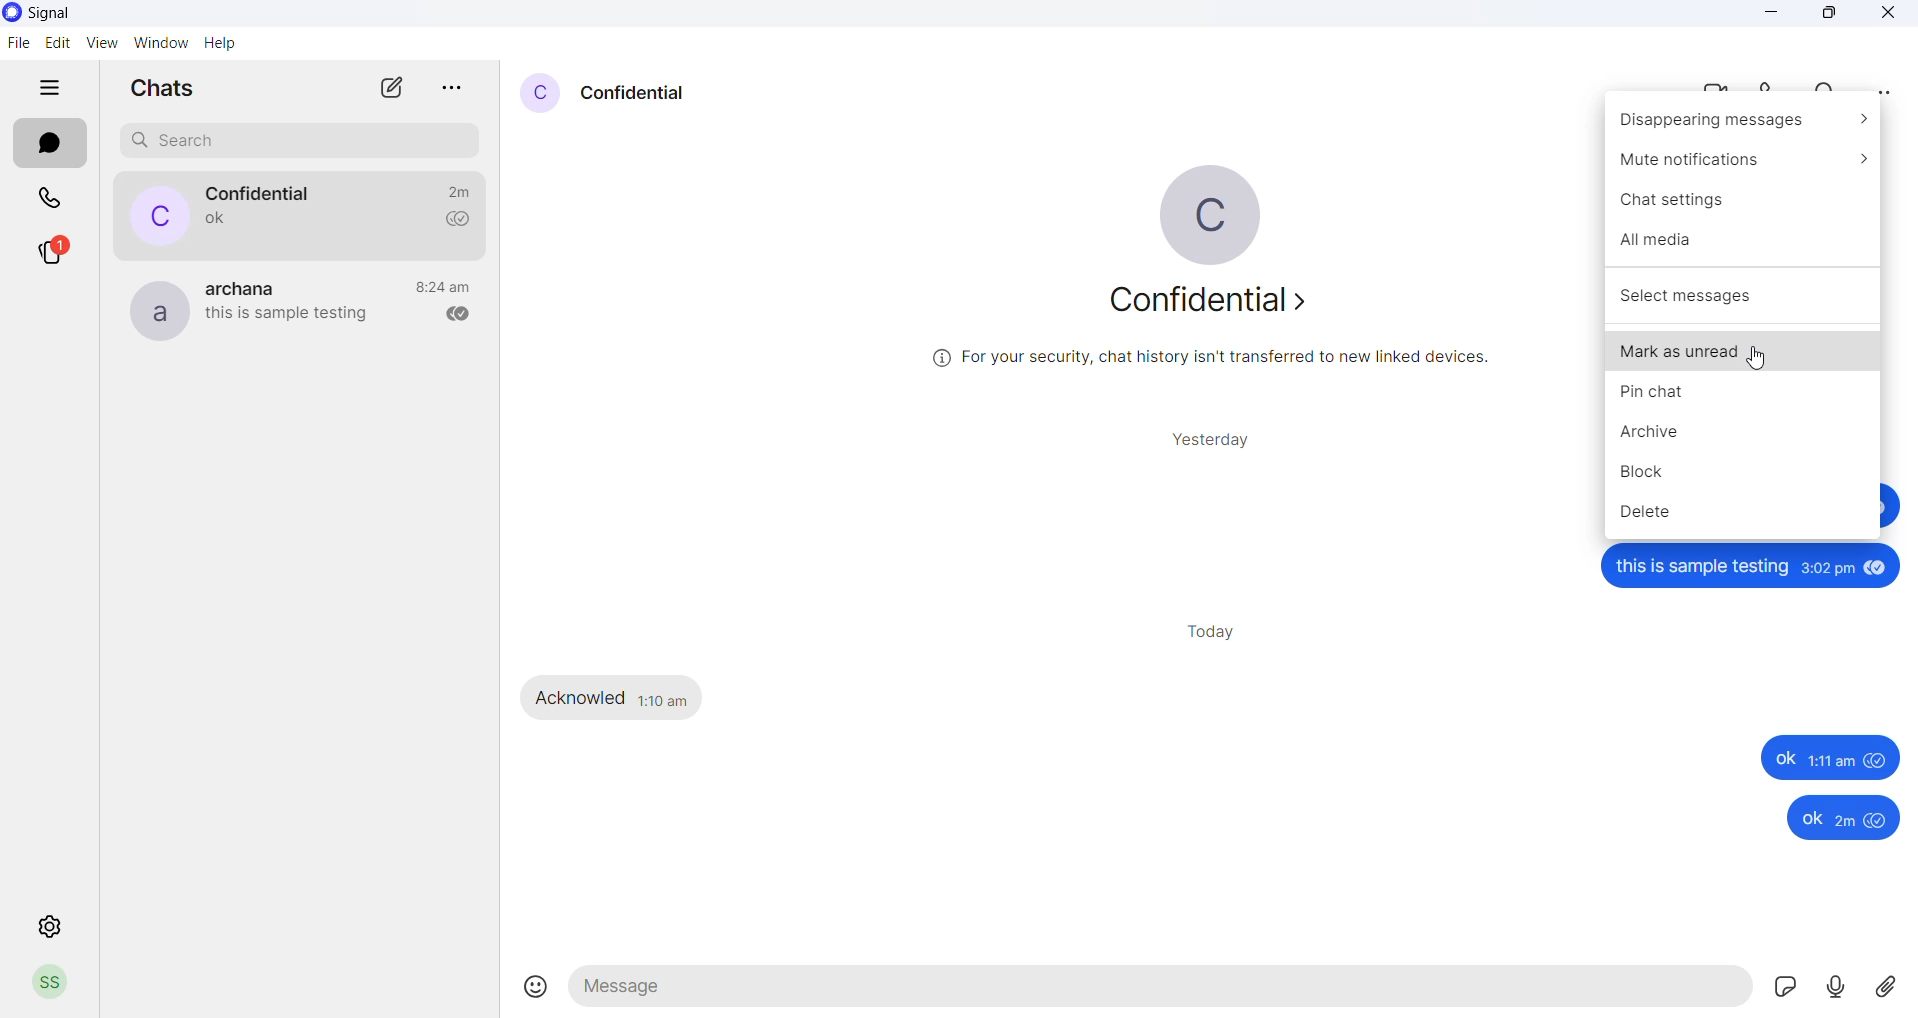  What do you see at coordinates (261, 193) in the screenshot?
I see `contact name` at bounding box center [261, 193].